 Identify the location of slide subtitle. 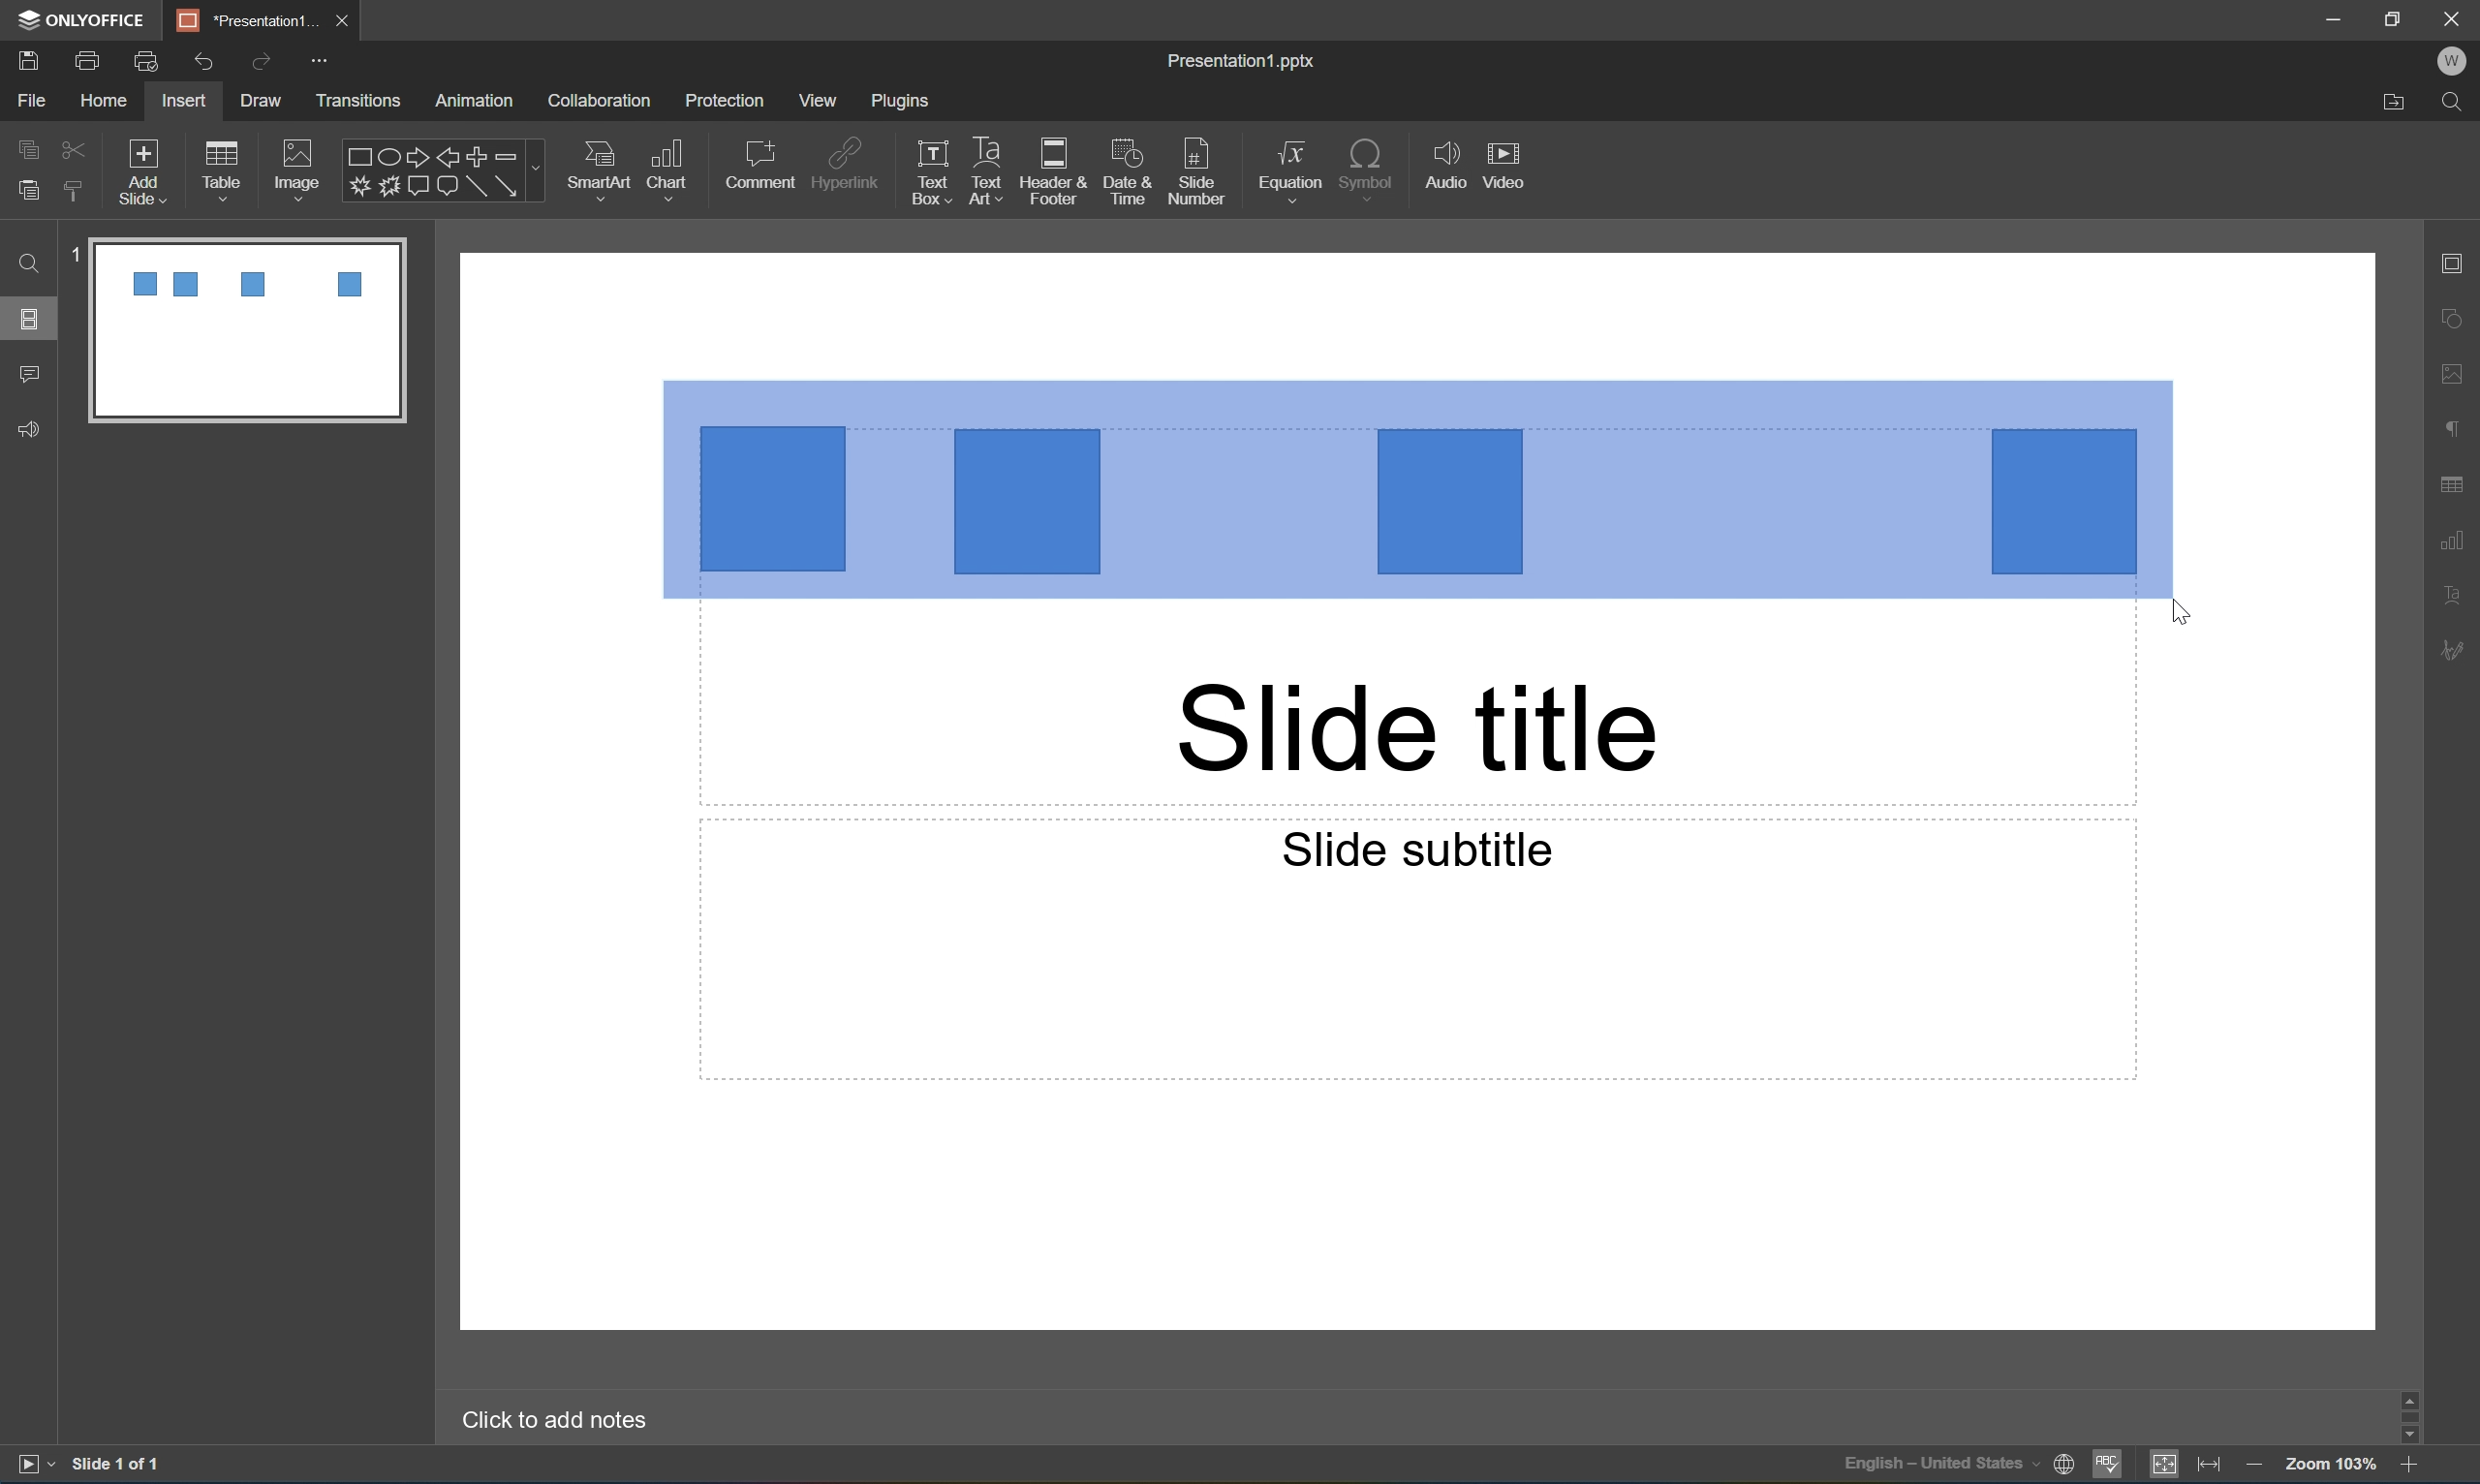
(1415, 848).